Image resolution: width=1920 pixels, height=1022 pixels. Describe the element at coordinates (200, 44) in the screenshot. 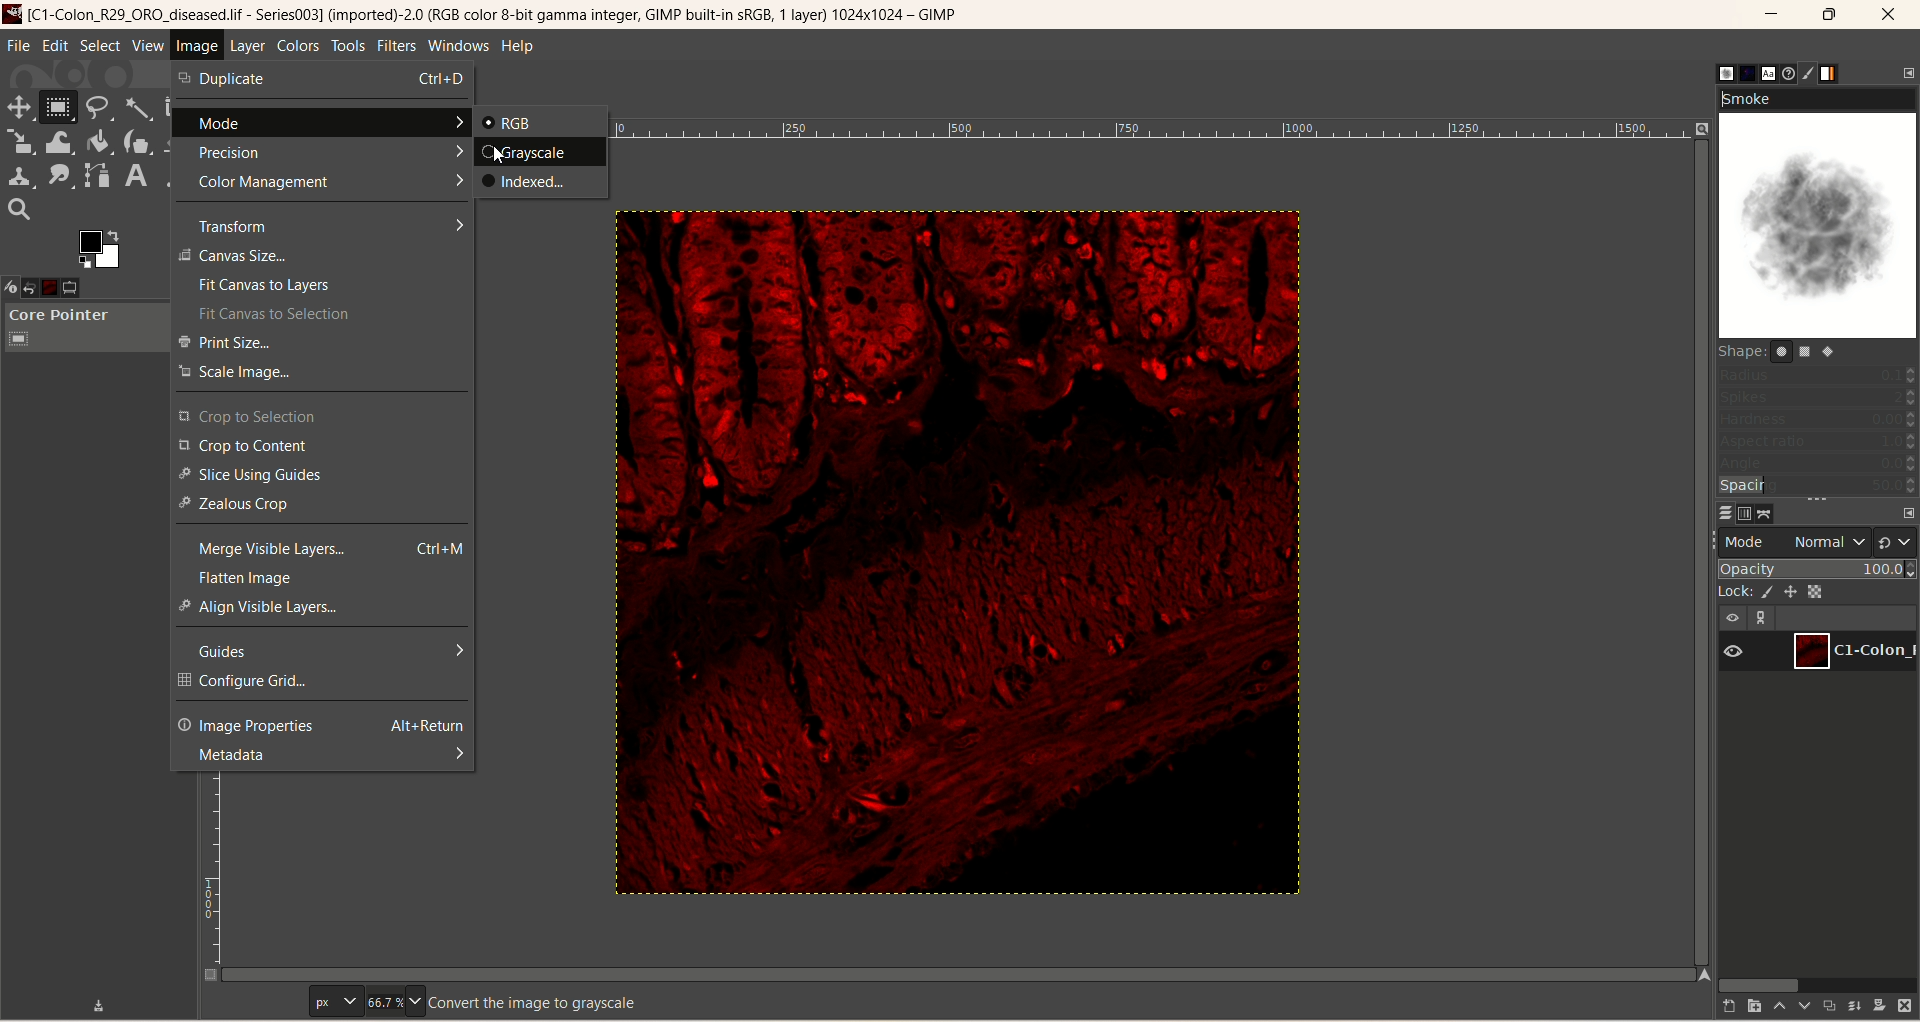

I see `image` at that location.